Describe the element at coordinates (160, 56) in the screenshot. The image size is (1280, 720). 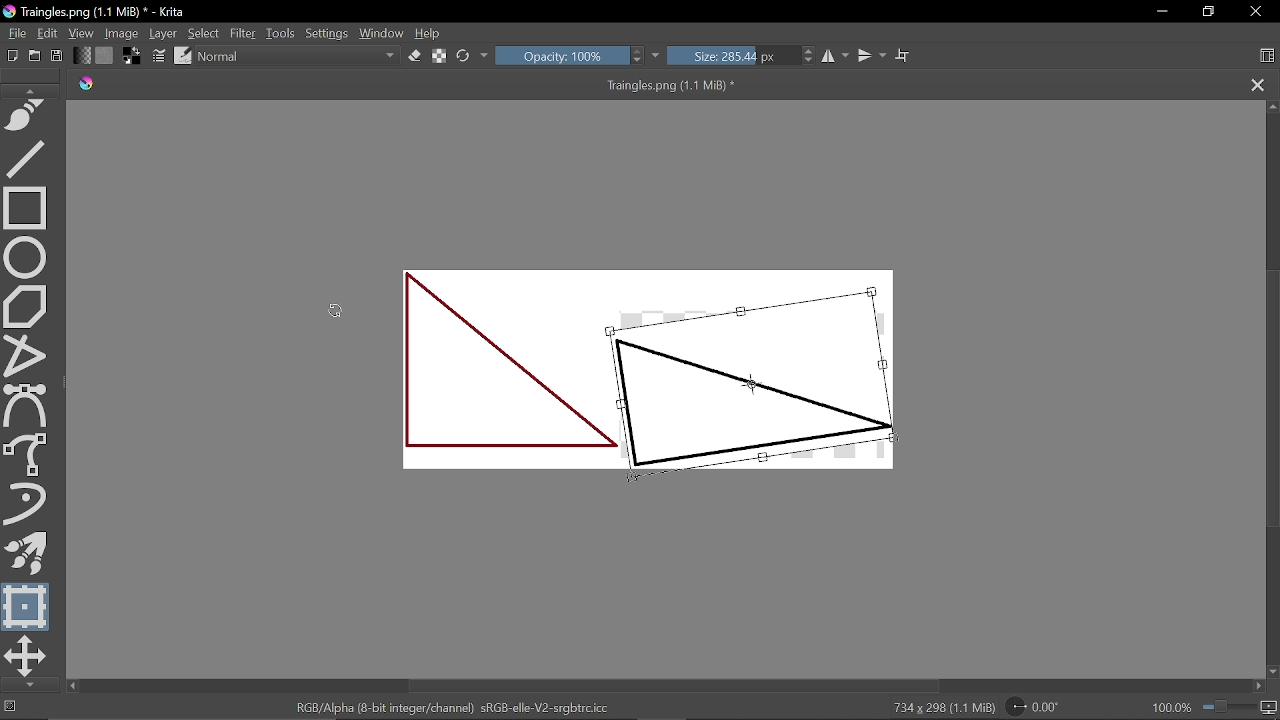
I see `Edit brush settings` at that location.